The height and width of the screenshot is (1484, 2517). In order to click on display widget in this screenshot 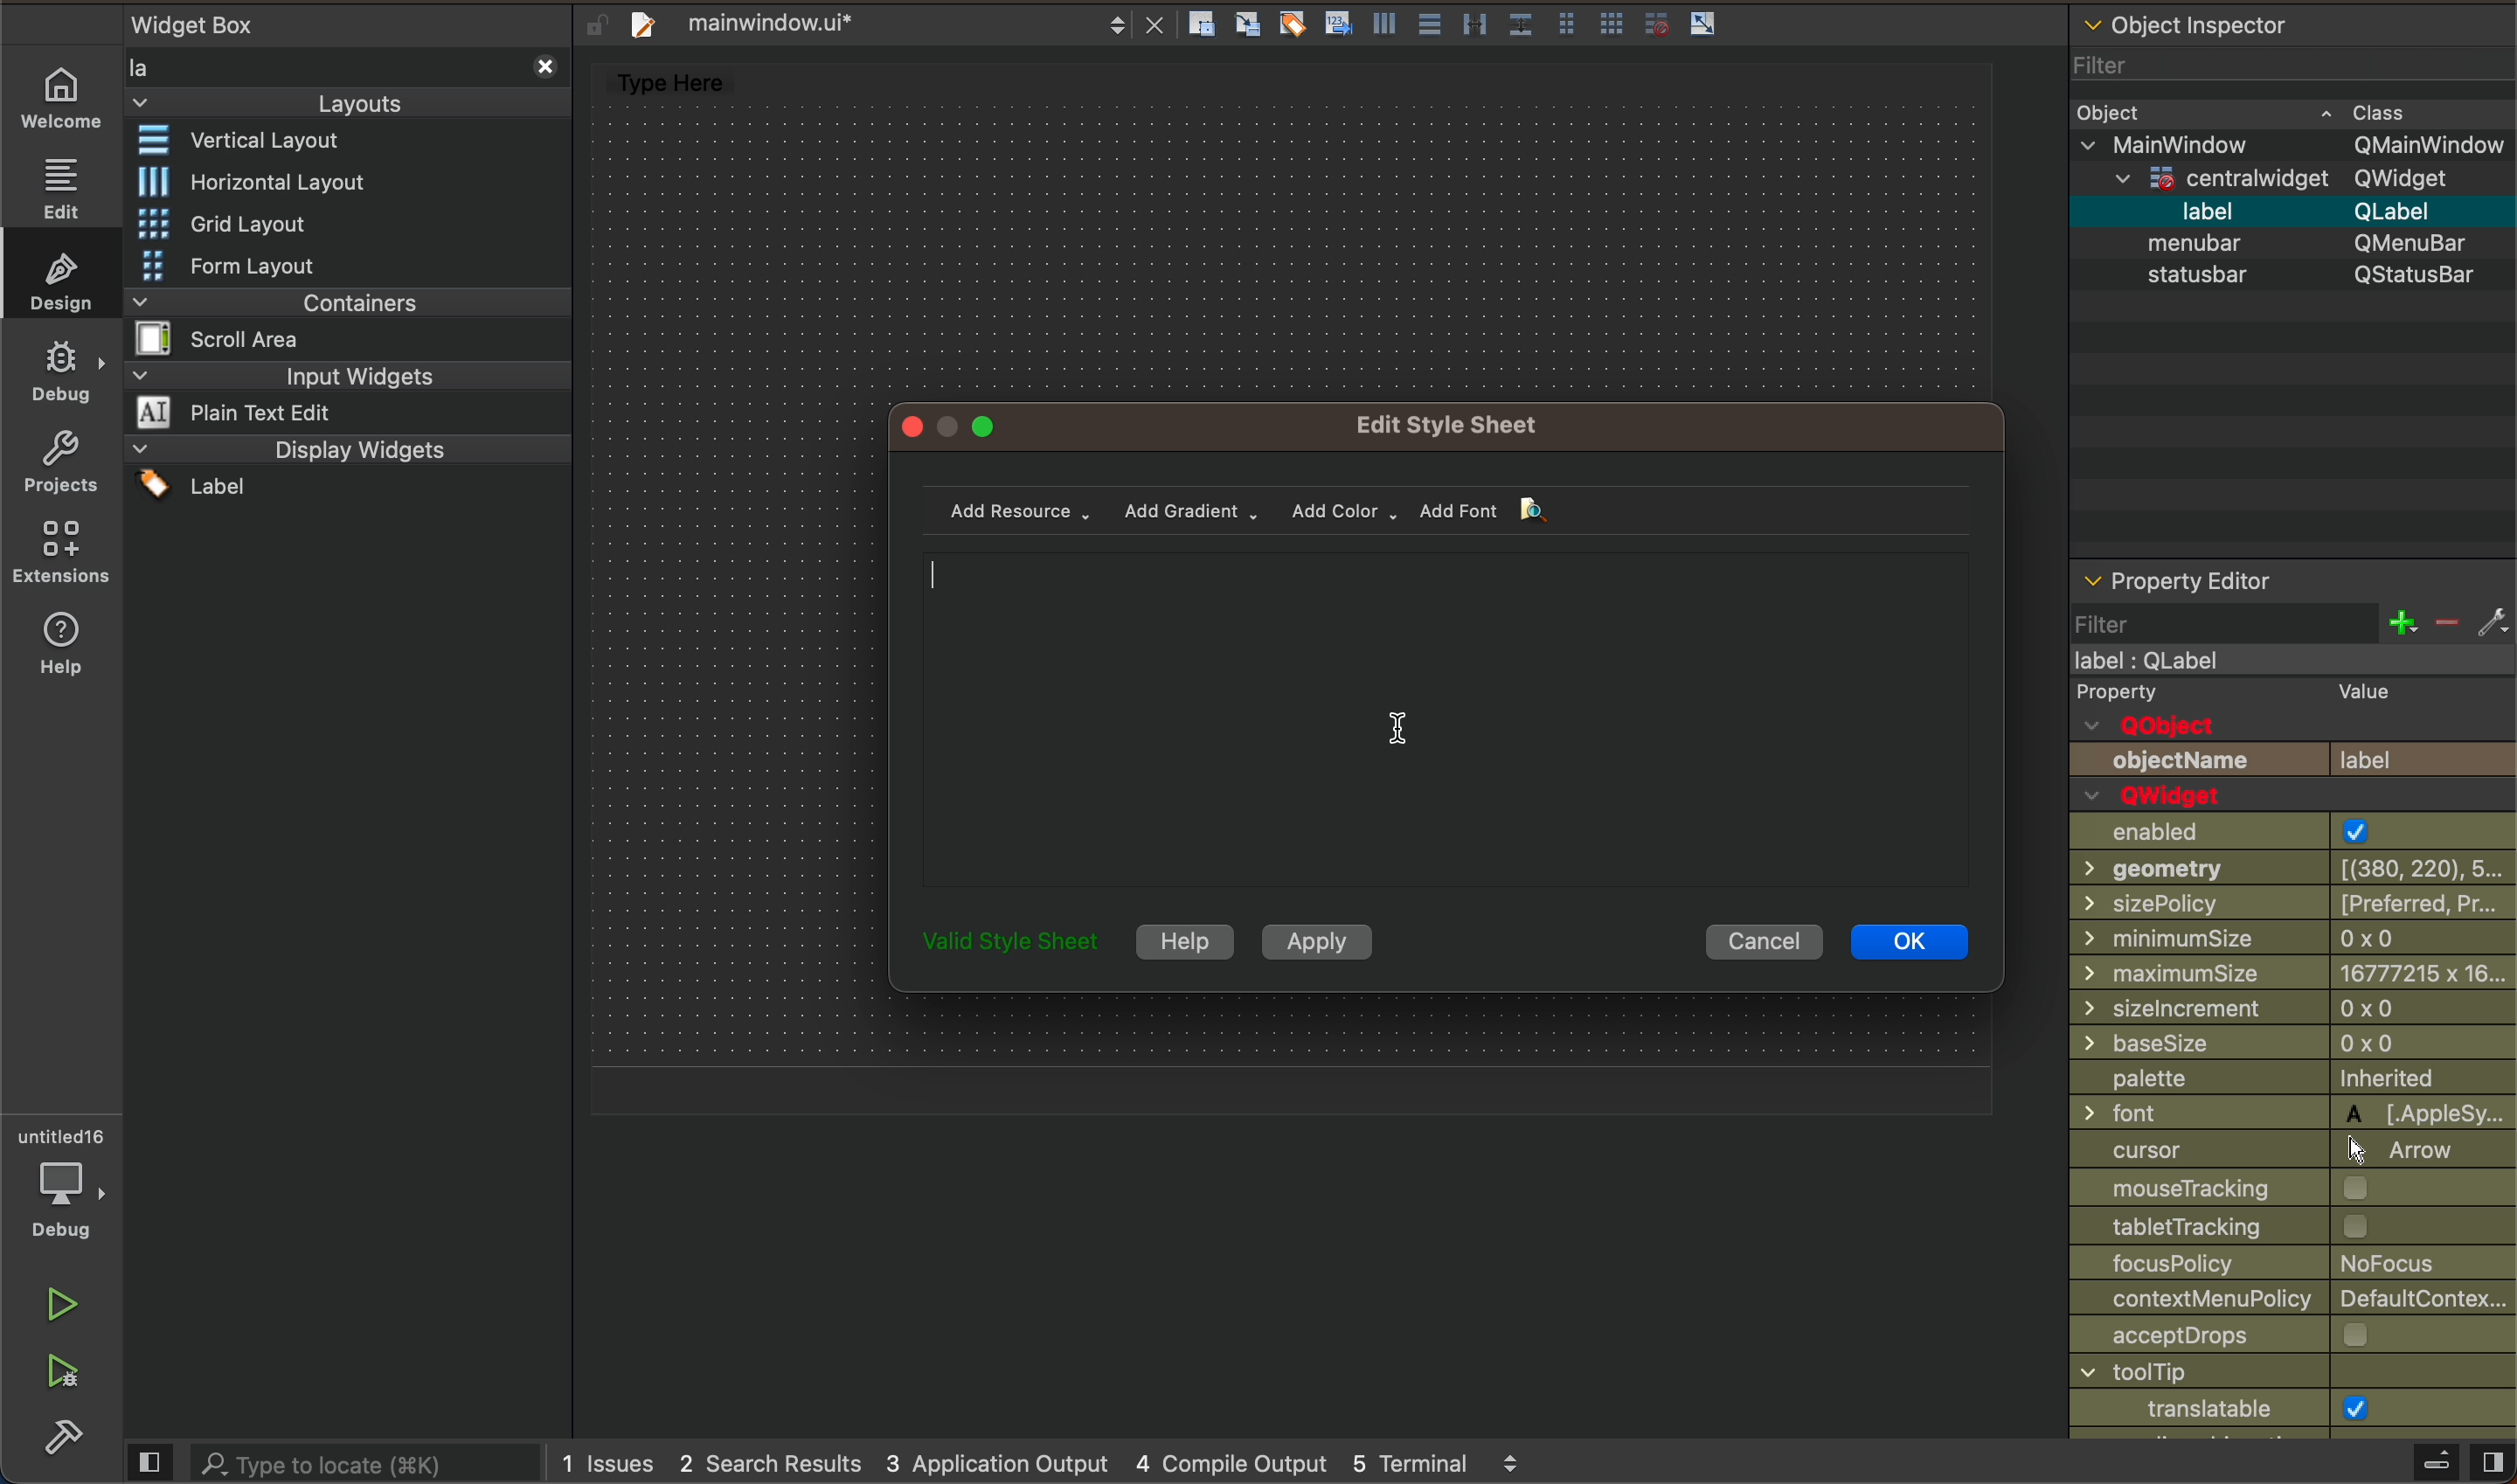, I will do `click(342, 467)`.